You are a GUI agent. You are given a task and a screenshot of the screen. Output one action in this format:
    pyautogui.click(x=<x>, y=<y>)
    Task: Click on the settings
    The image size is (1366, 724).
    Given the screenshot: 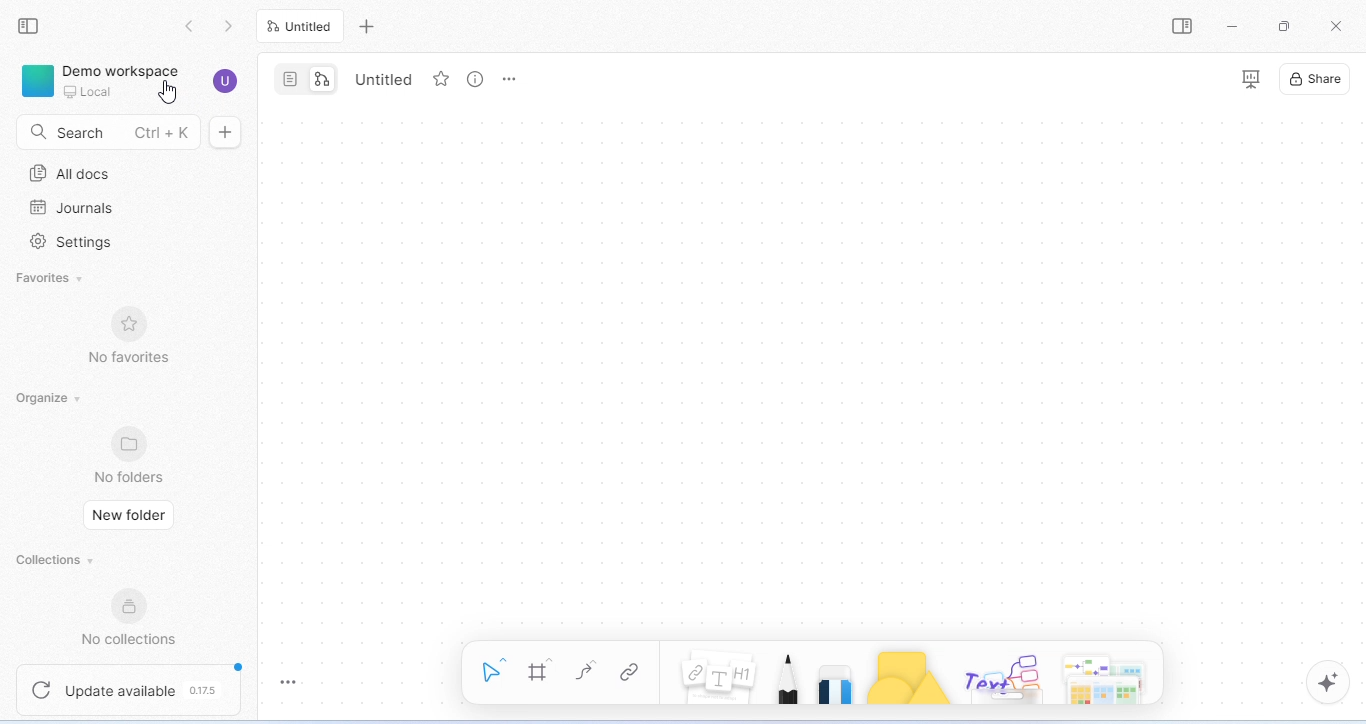 What is the action you would take?
    pyautogui.click(x=75, y=244)
    